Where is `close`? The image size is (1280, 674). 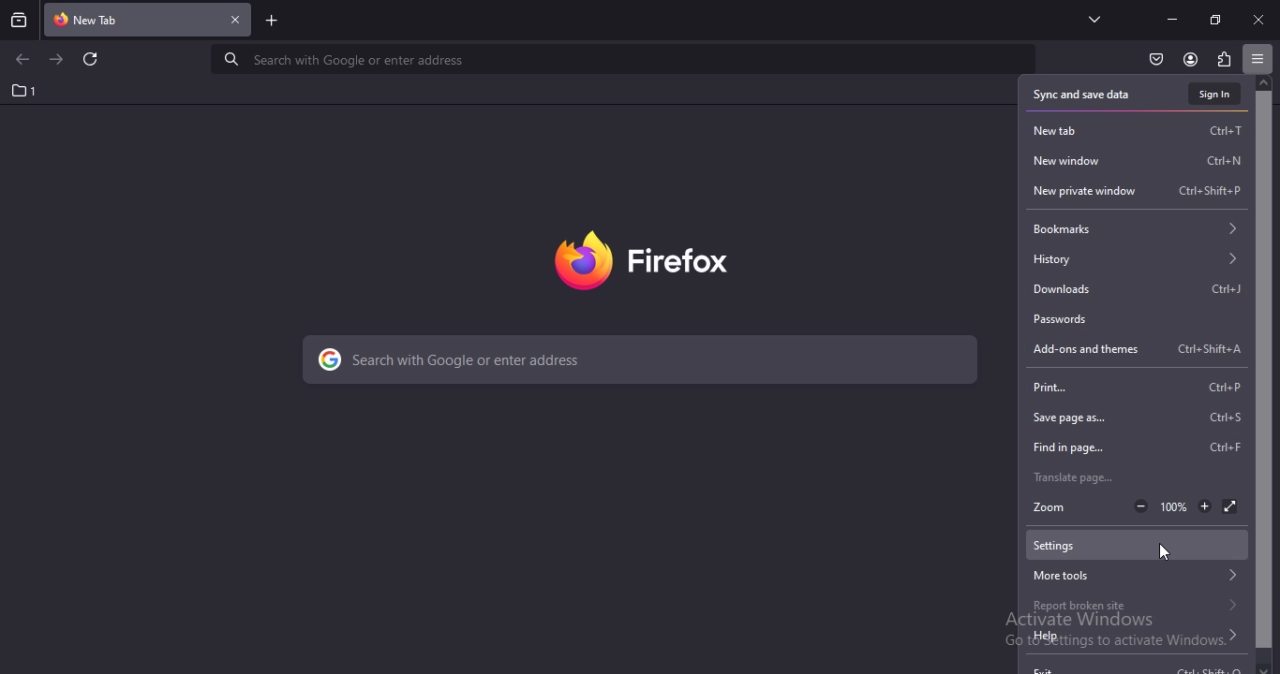
close is located at coordinates (1258, 18).